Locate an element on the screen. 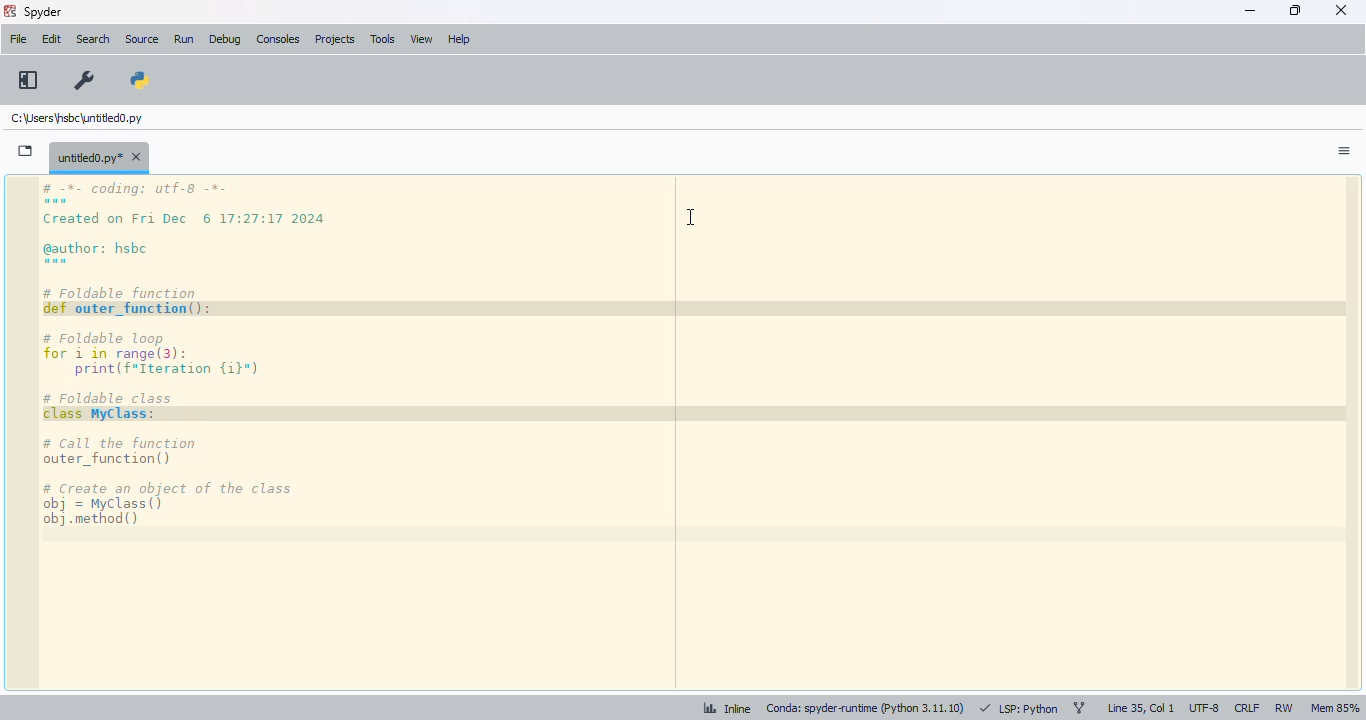  close is located at coordinates (1341, 10).